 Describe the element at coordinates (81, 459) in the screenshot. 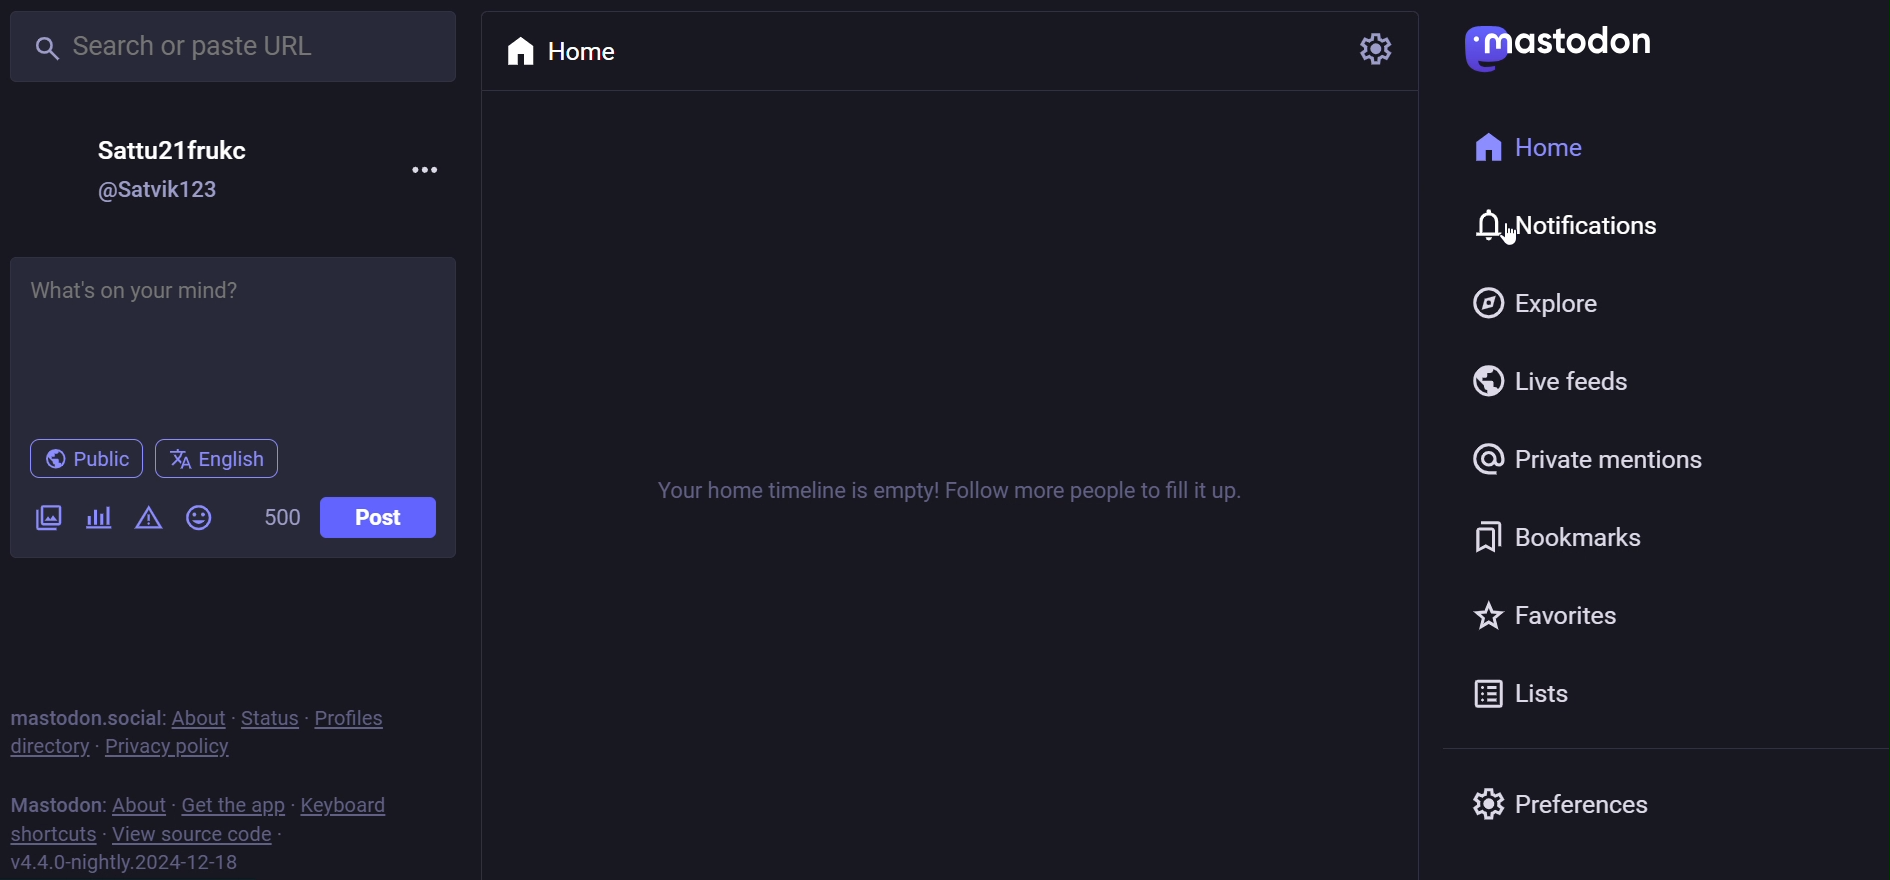

I see `public` at that location.